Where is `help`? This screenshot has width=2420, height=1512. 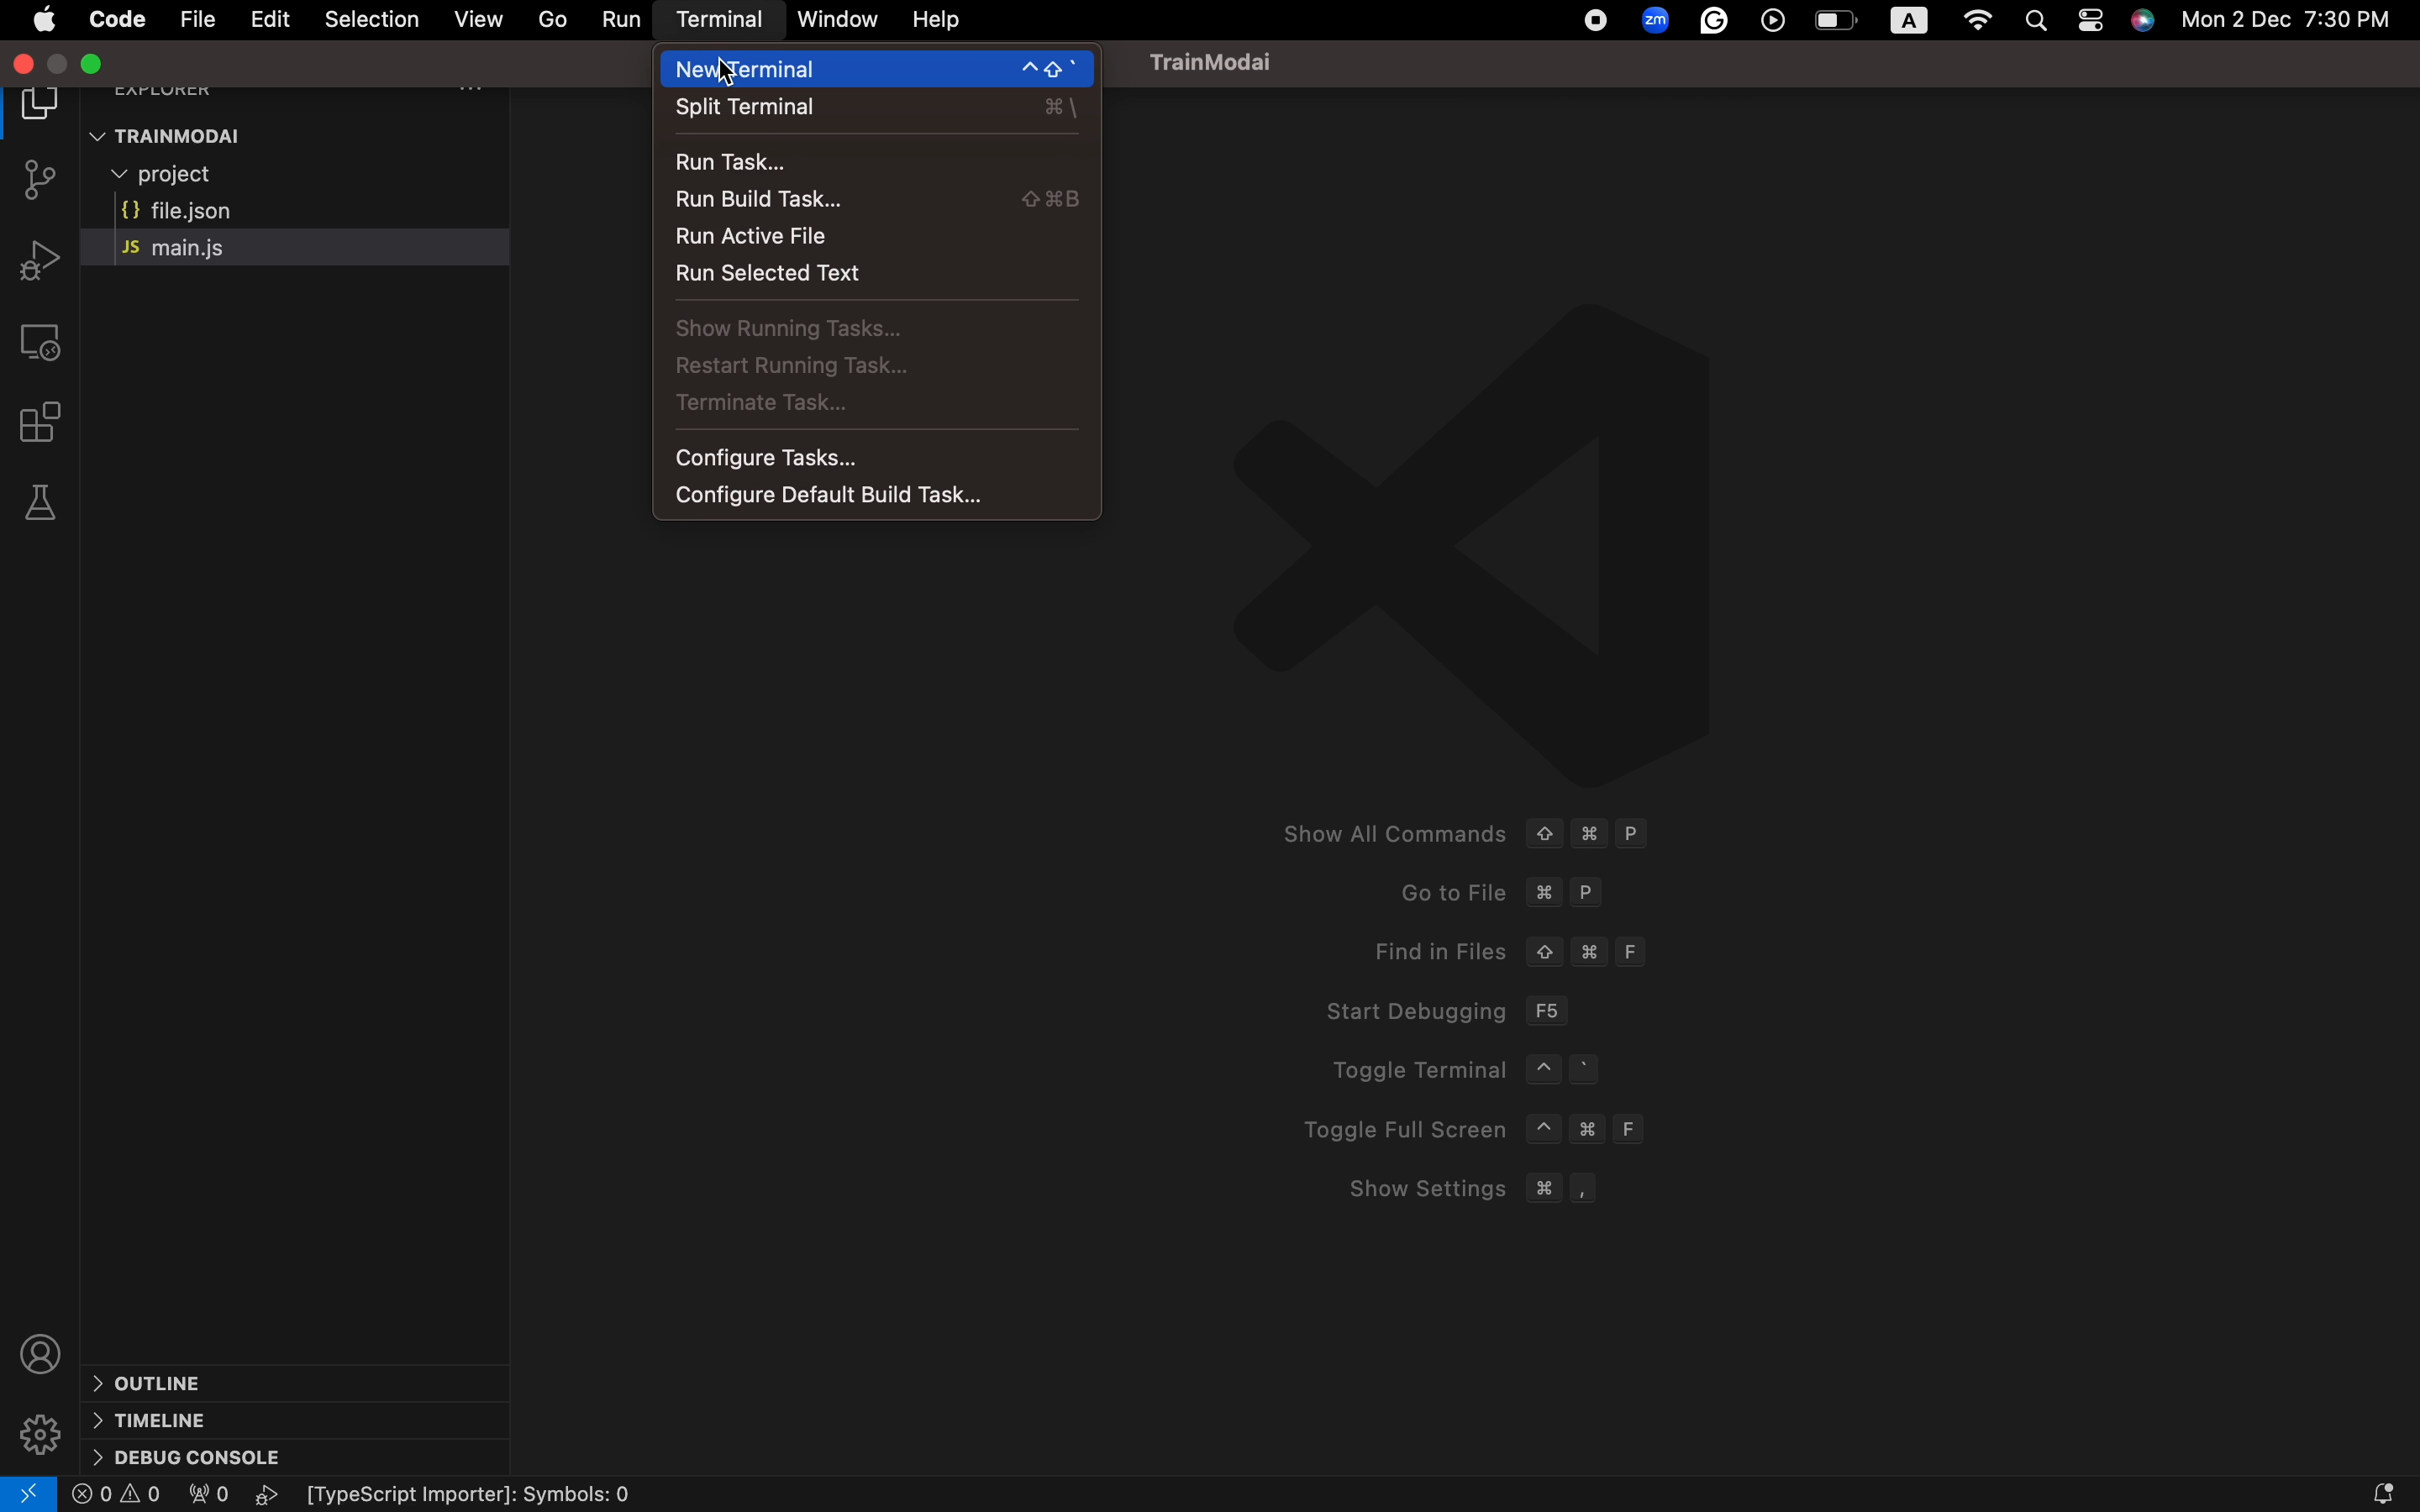
help is located at coordinates (940, 21).